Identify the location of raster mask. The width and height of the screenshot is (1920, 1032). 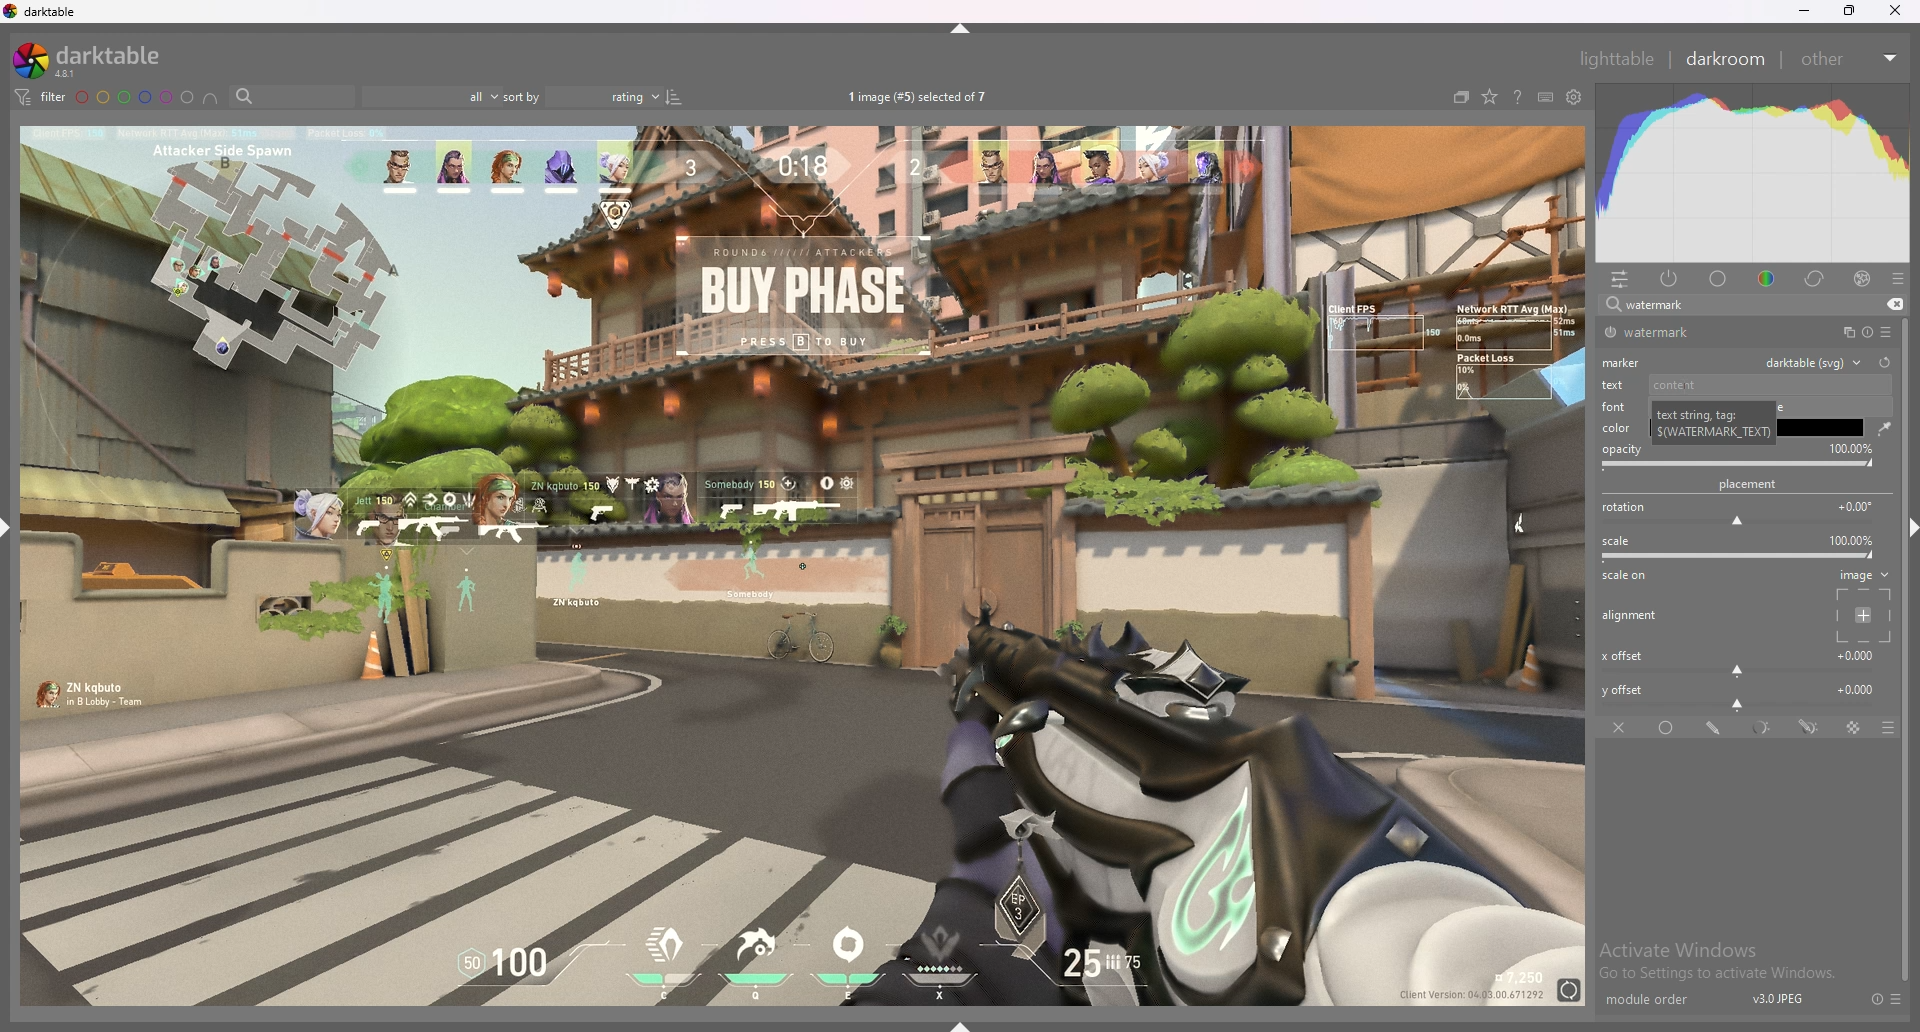
(1855, 728).